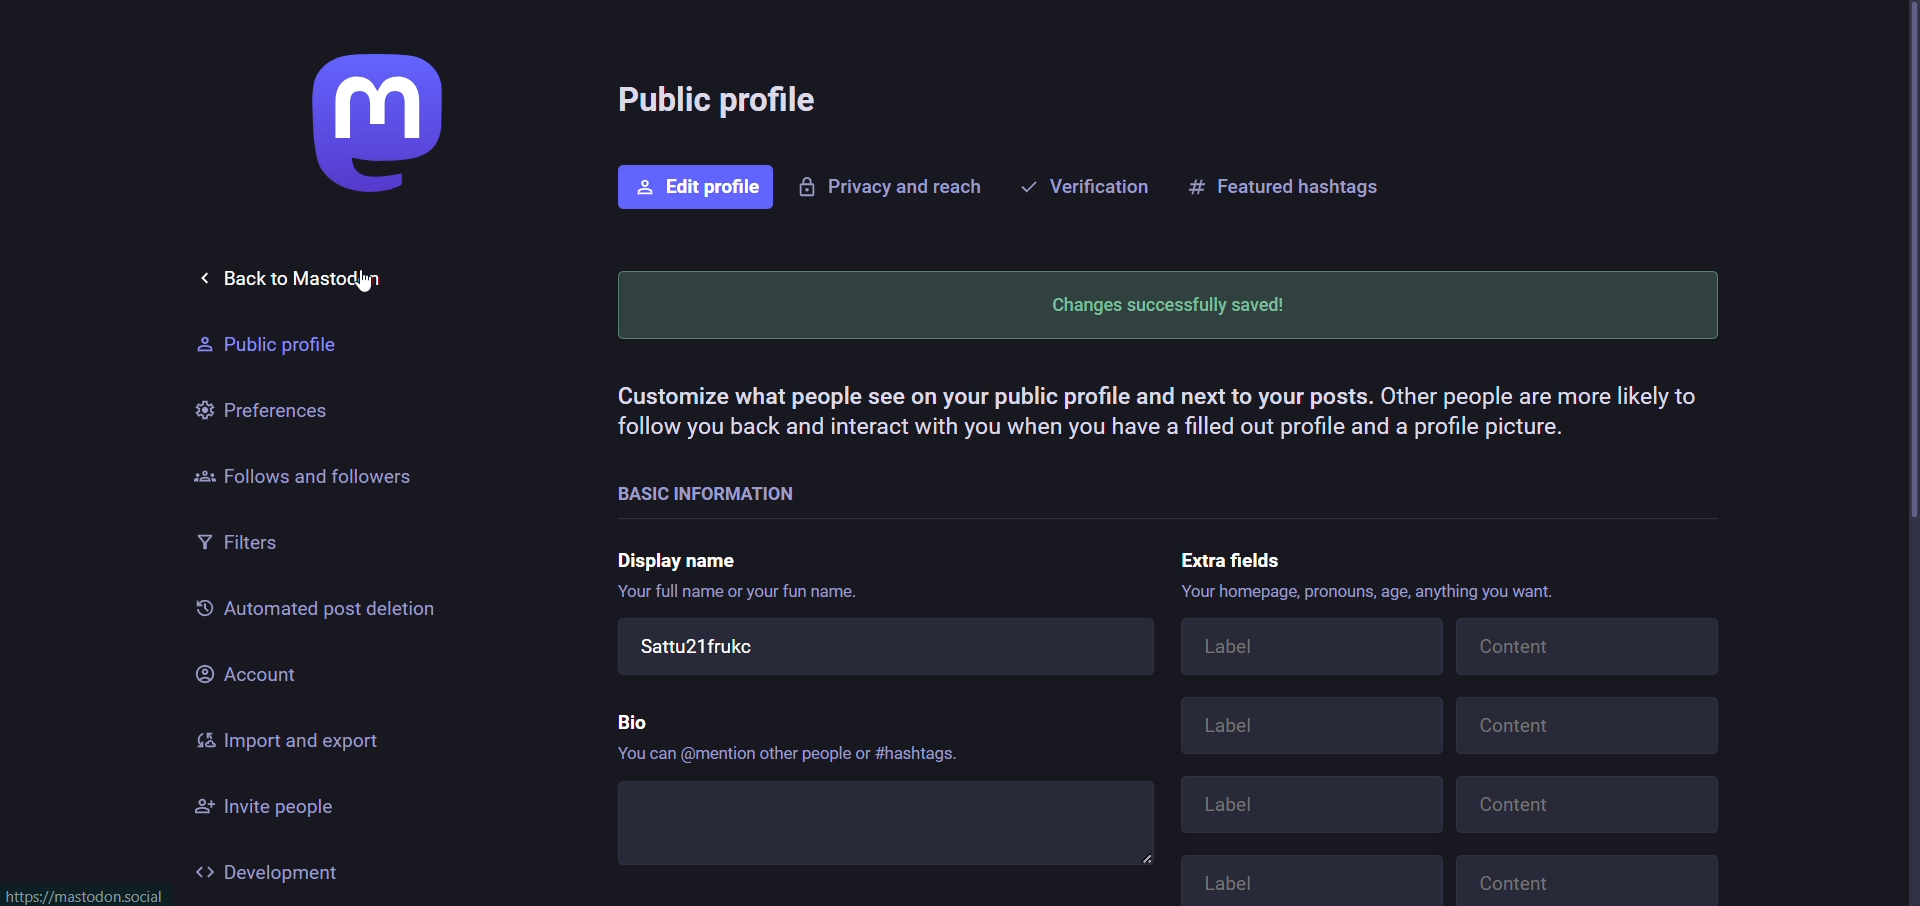 The width and height of the screenshot is (1920, 906). I want to click on automated past deletion, so click(314, 612).